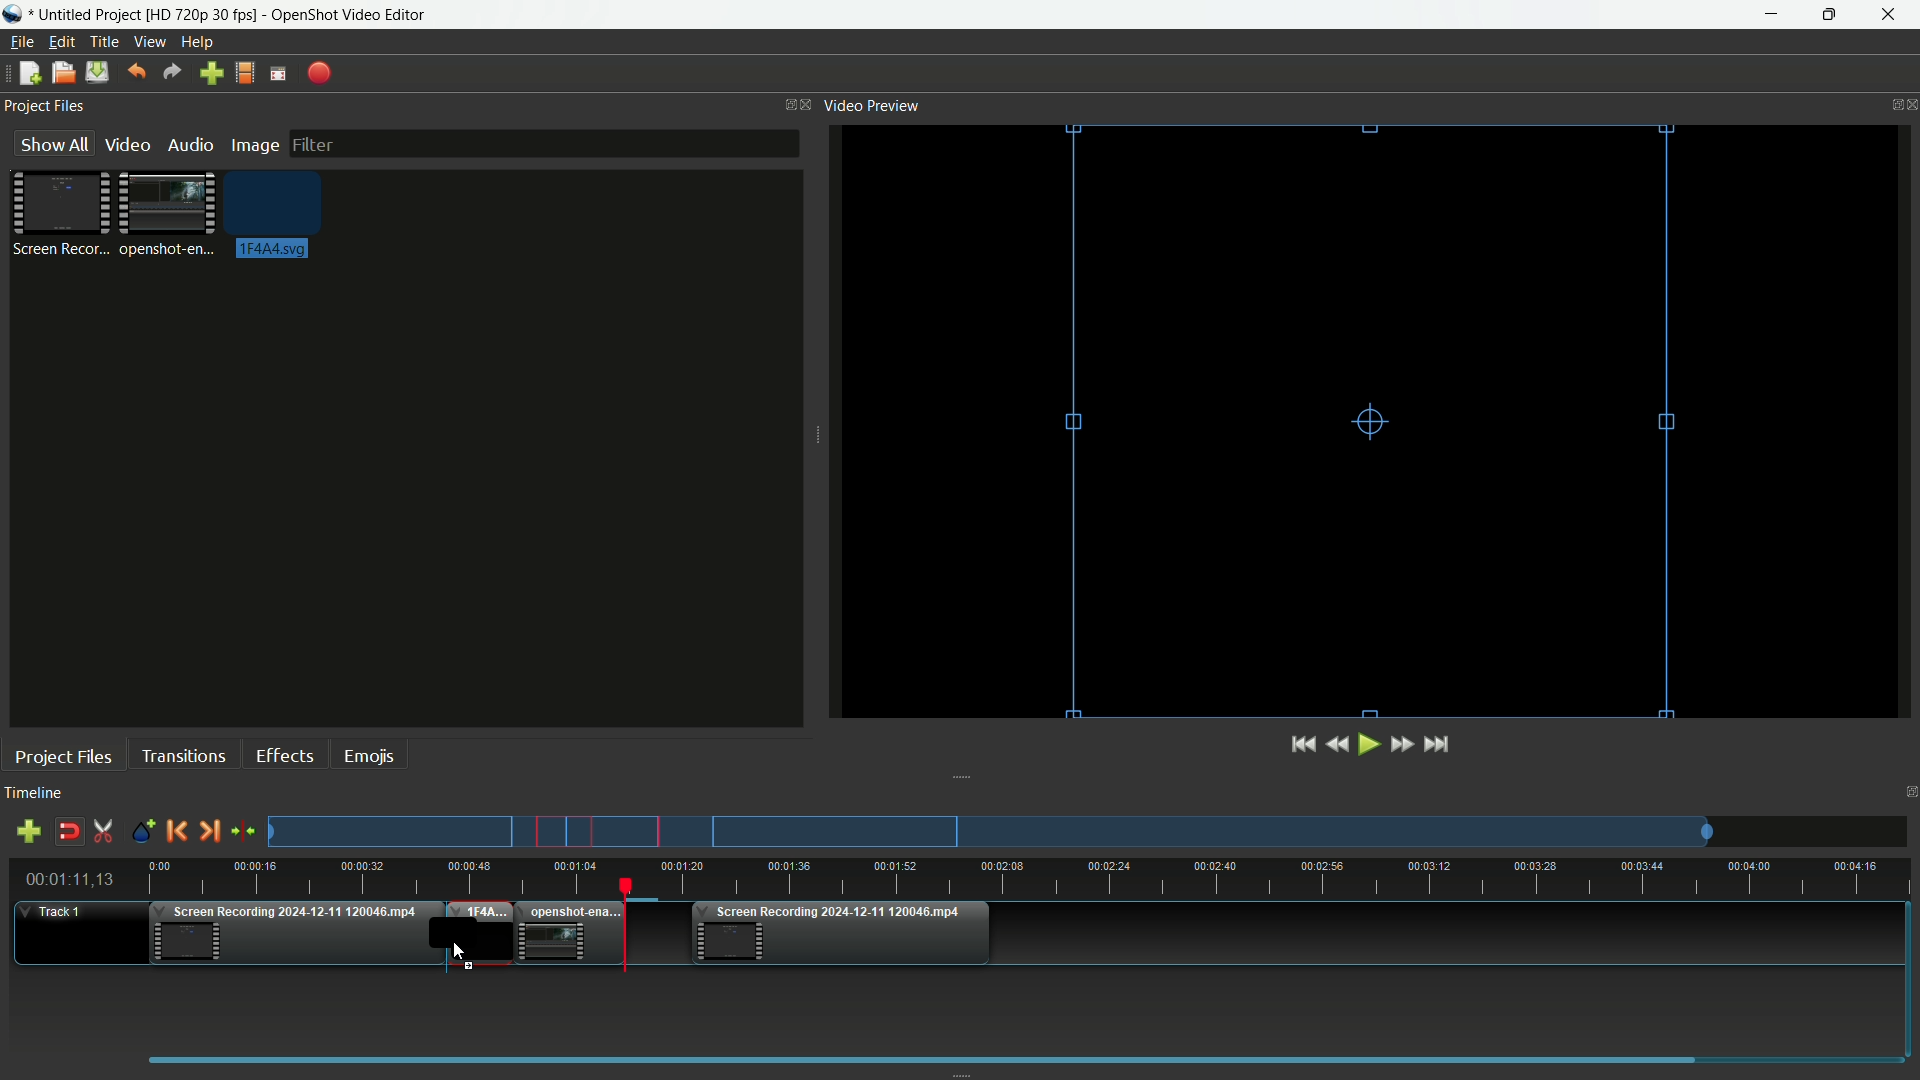 This screenshot has height=1080, width=1920. What do you see at coordinates (1376, 419) in the screenshot?
I see `video preview` at bounding box center [1376, 419].